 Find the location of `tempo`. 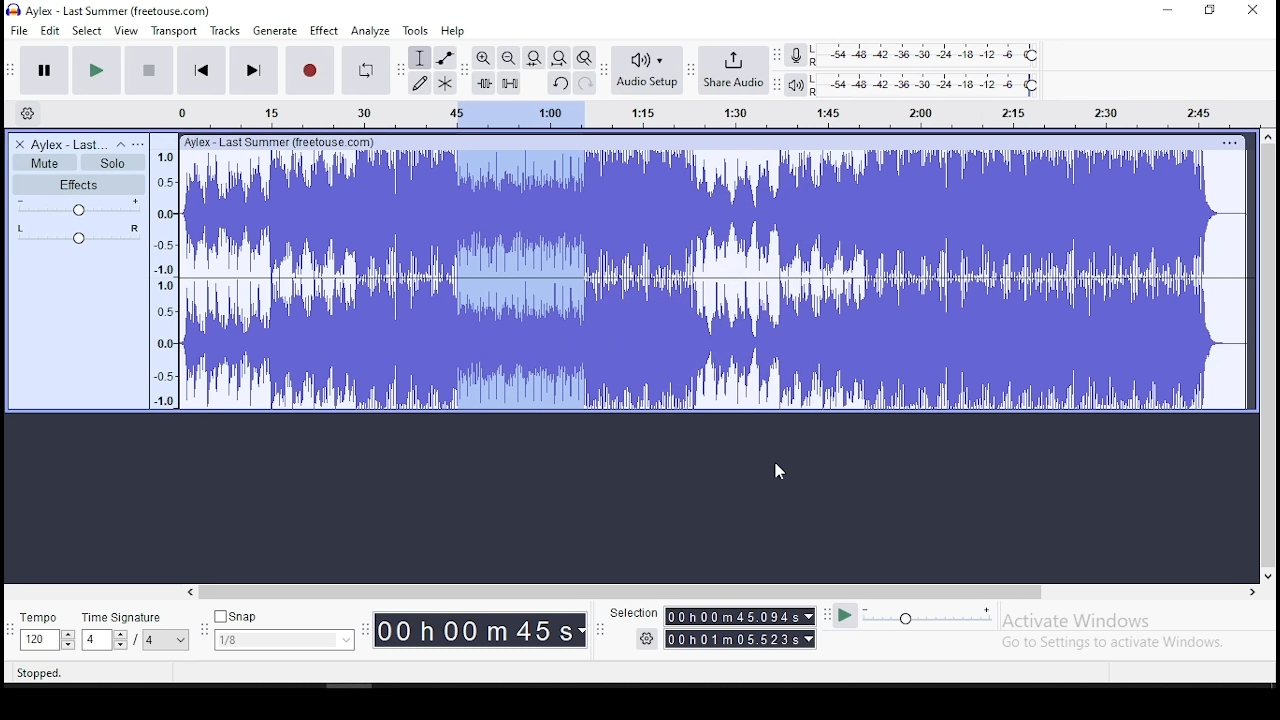

tempo is located at coordinates (45, 633).